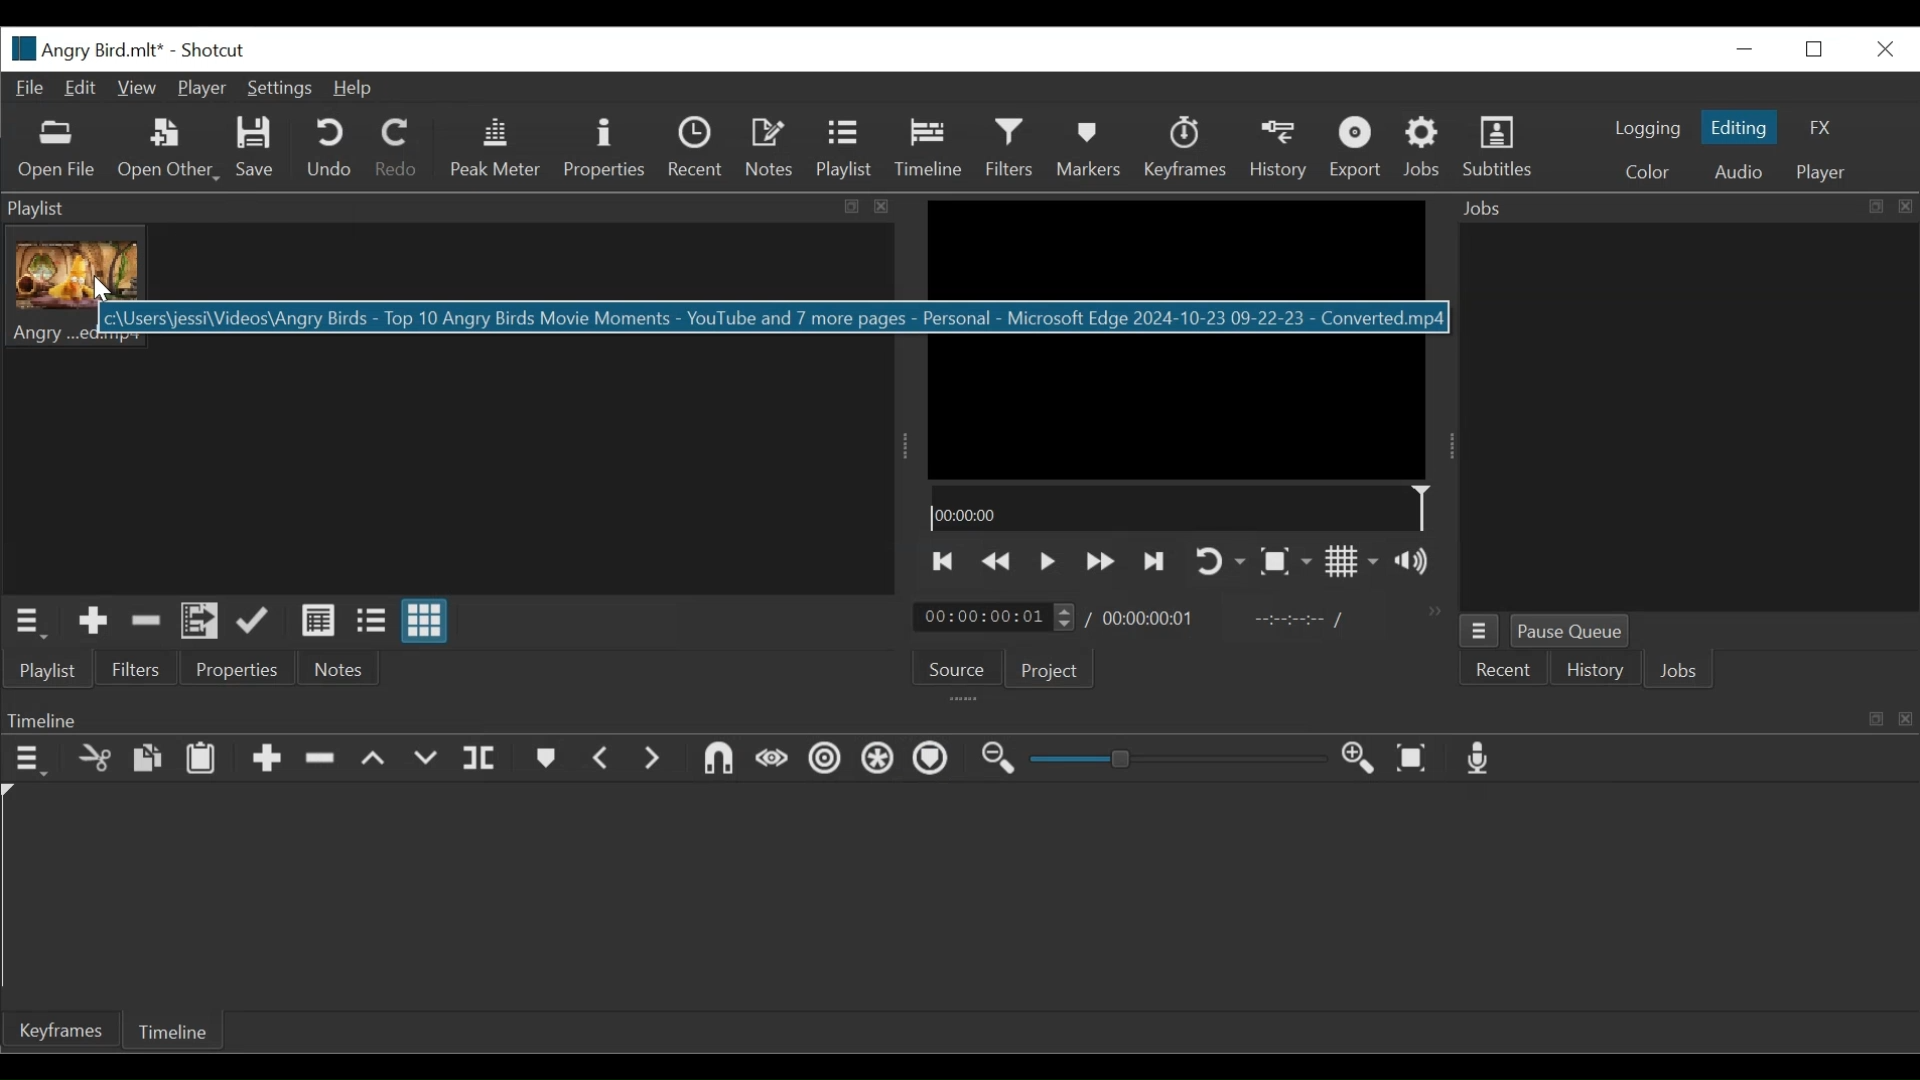 This screenshot has height=1080, width=1920. What do you see at coordinates (1682, 674) in the screenshot?
I see `Jobs` at bounding box center [1682, 674].